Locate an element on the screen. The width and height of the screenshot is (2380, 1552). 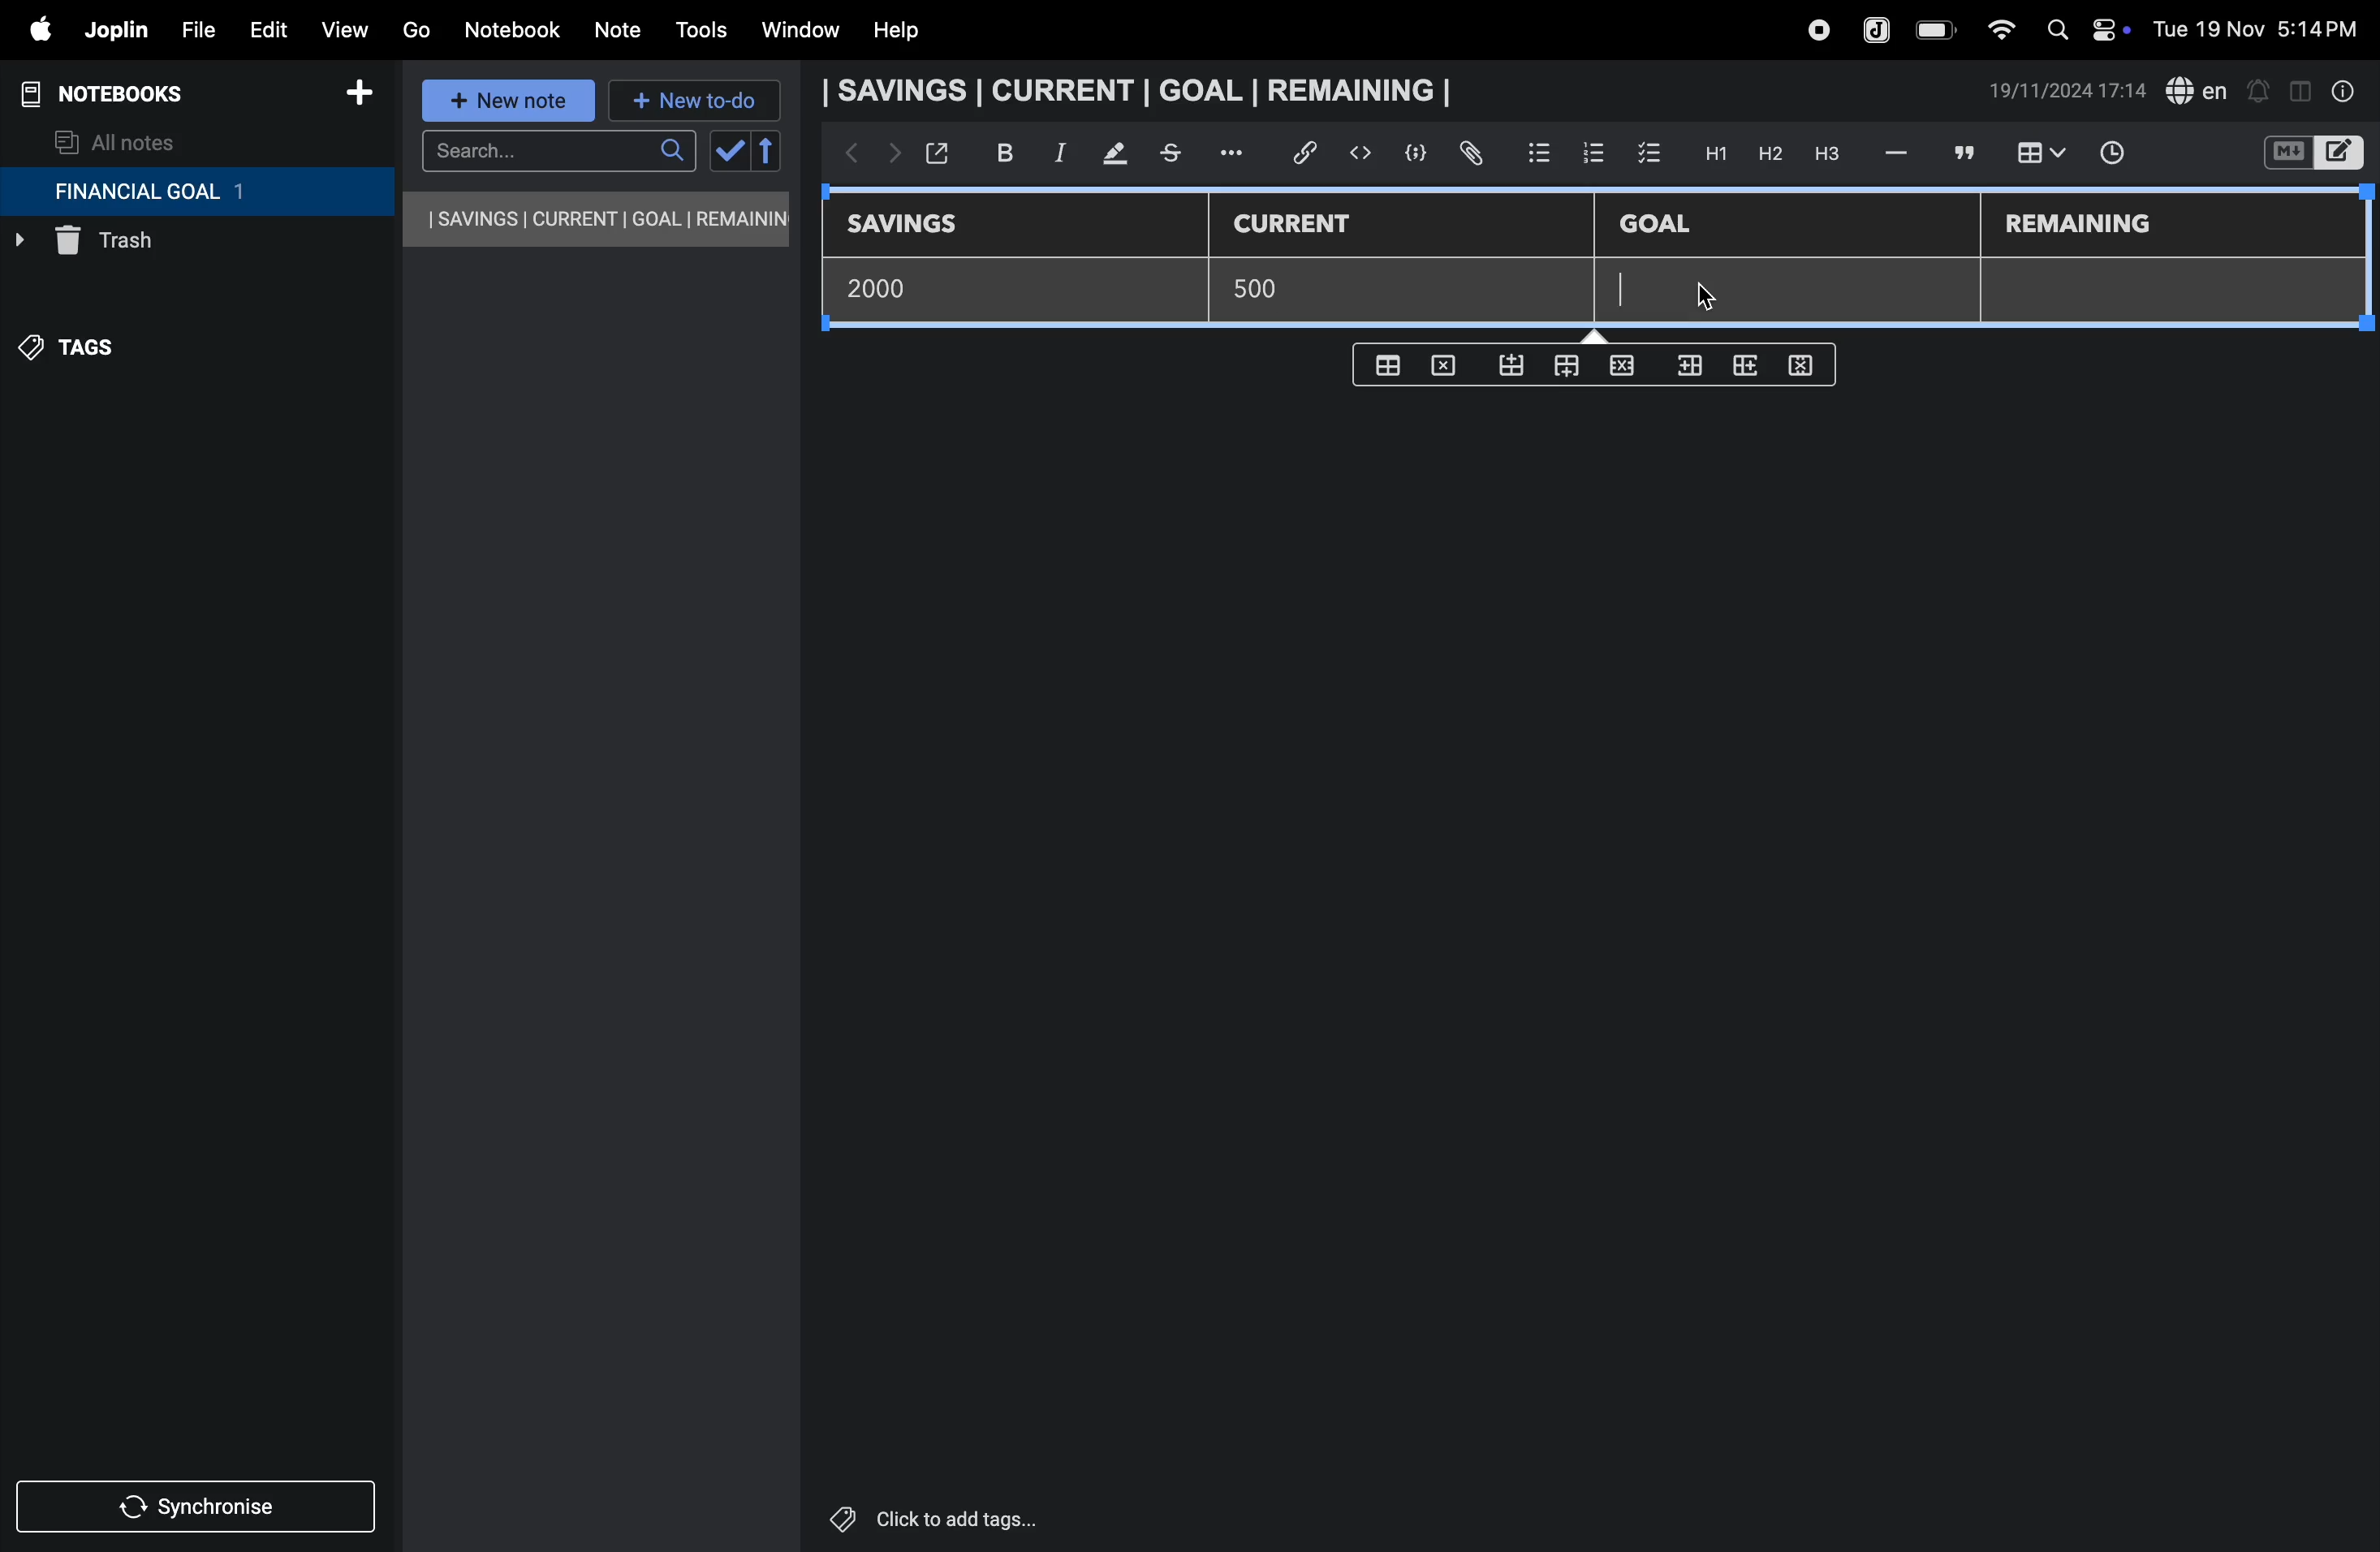
view is located at coordinates (343, 25).